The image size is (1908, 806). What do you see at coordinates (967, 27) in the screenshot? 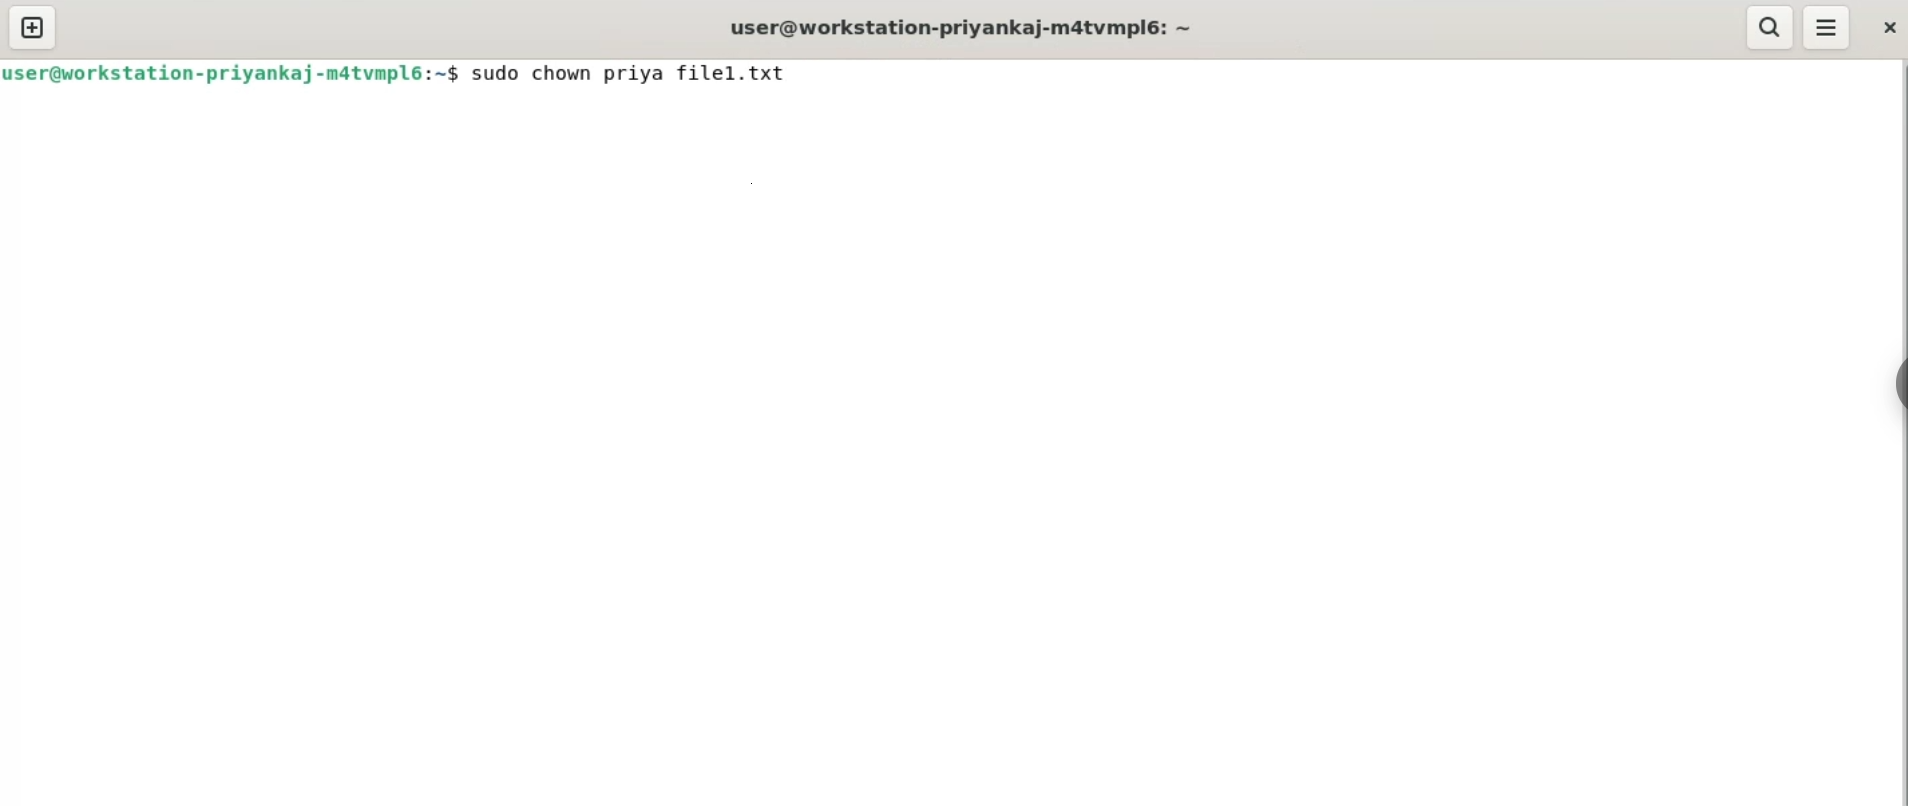
I see `user@workstation-priyankaj-m4tvmpl6: ~` at bounding box center [967, 27].